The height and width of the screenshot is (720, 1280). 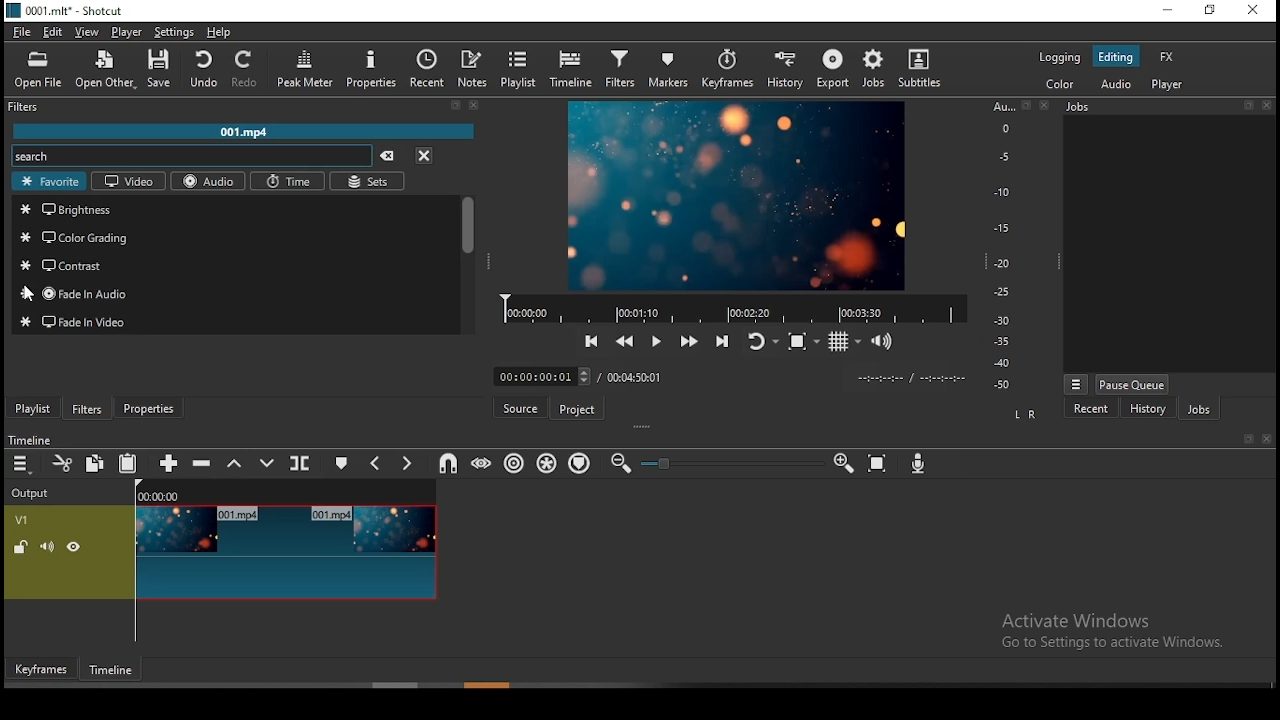 I want to click on color, so click(x=1056, y=84).